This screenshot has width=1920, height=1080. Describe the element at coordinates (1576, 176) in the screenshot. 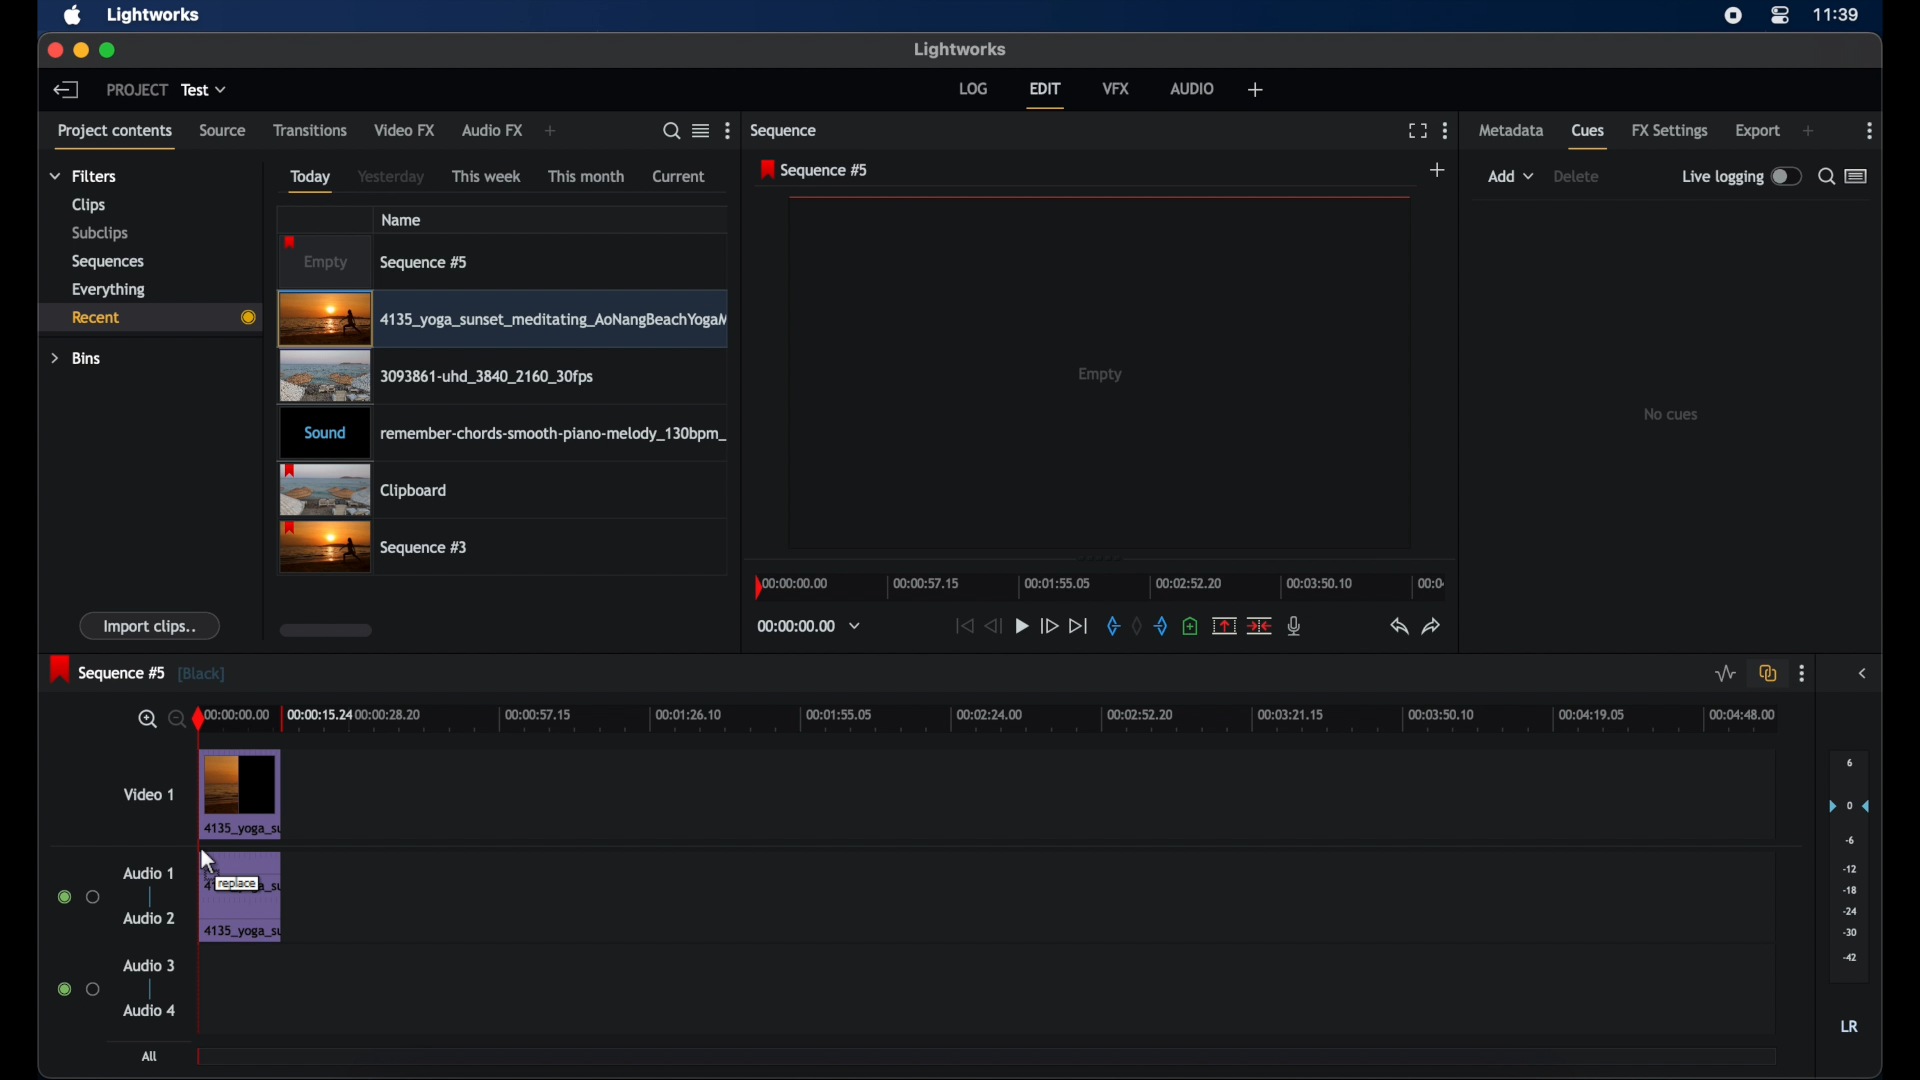

I see `delete` at that location.